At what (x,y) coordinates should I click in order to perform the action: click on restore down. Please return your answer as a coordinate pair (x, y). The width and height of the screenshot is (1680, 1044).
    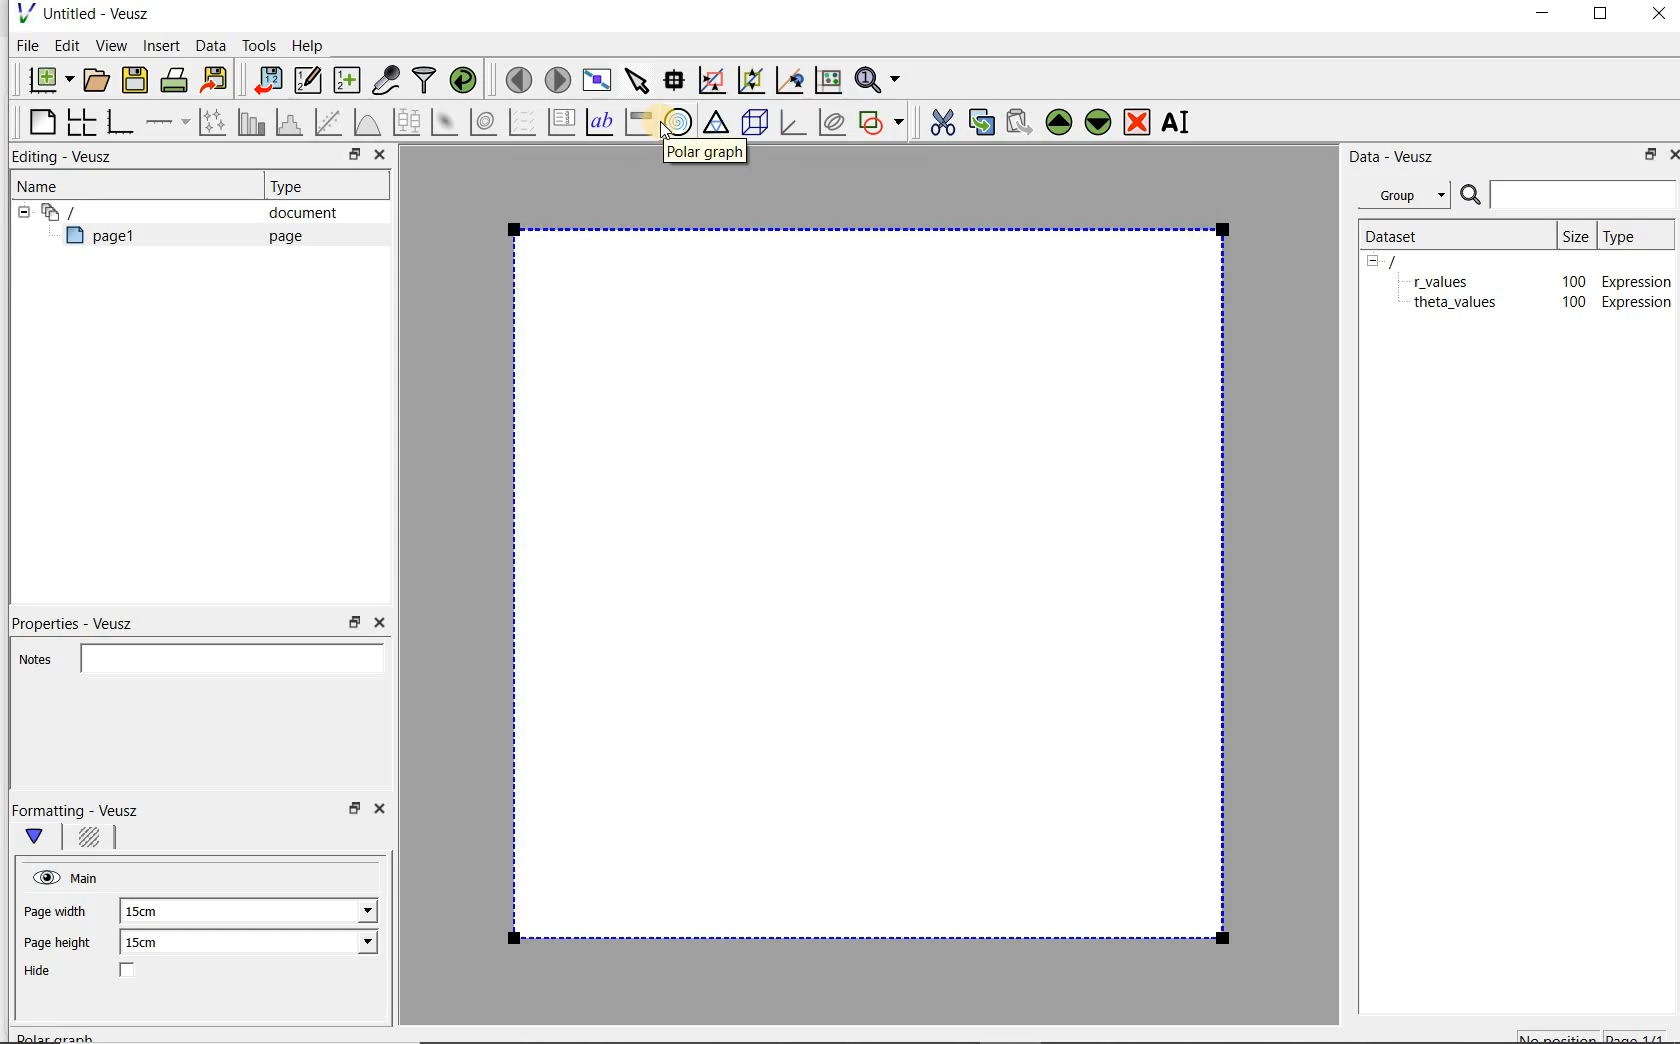
    Looking at the image, I should click on (1645, 158).